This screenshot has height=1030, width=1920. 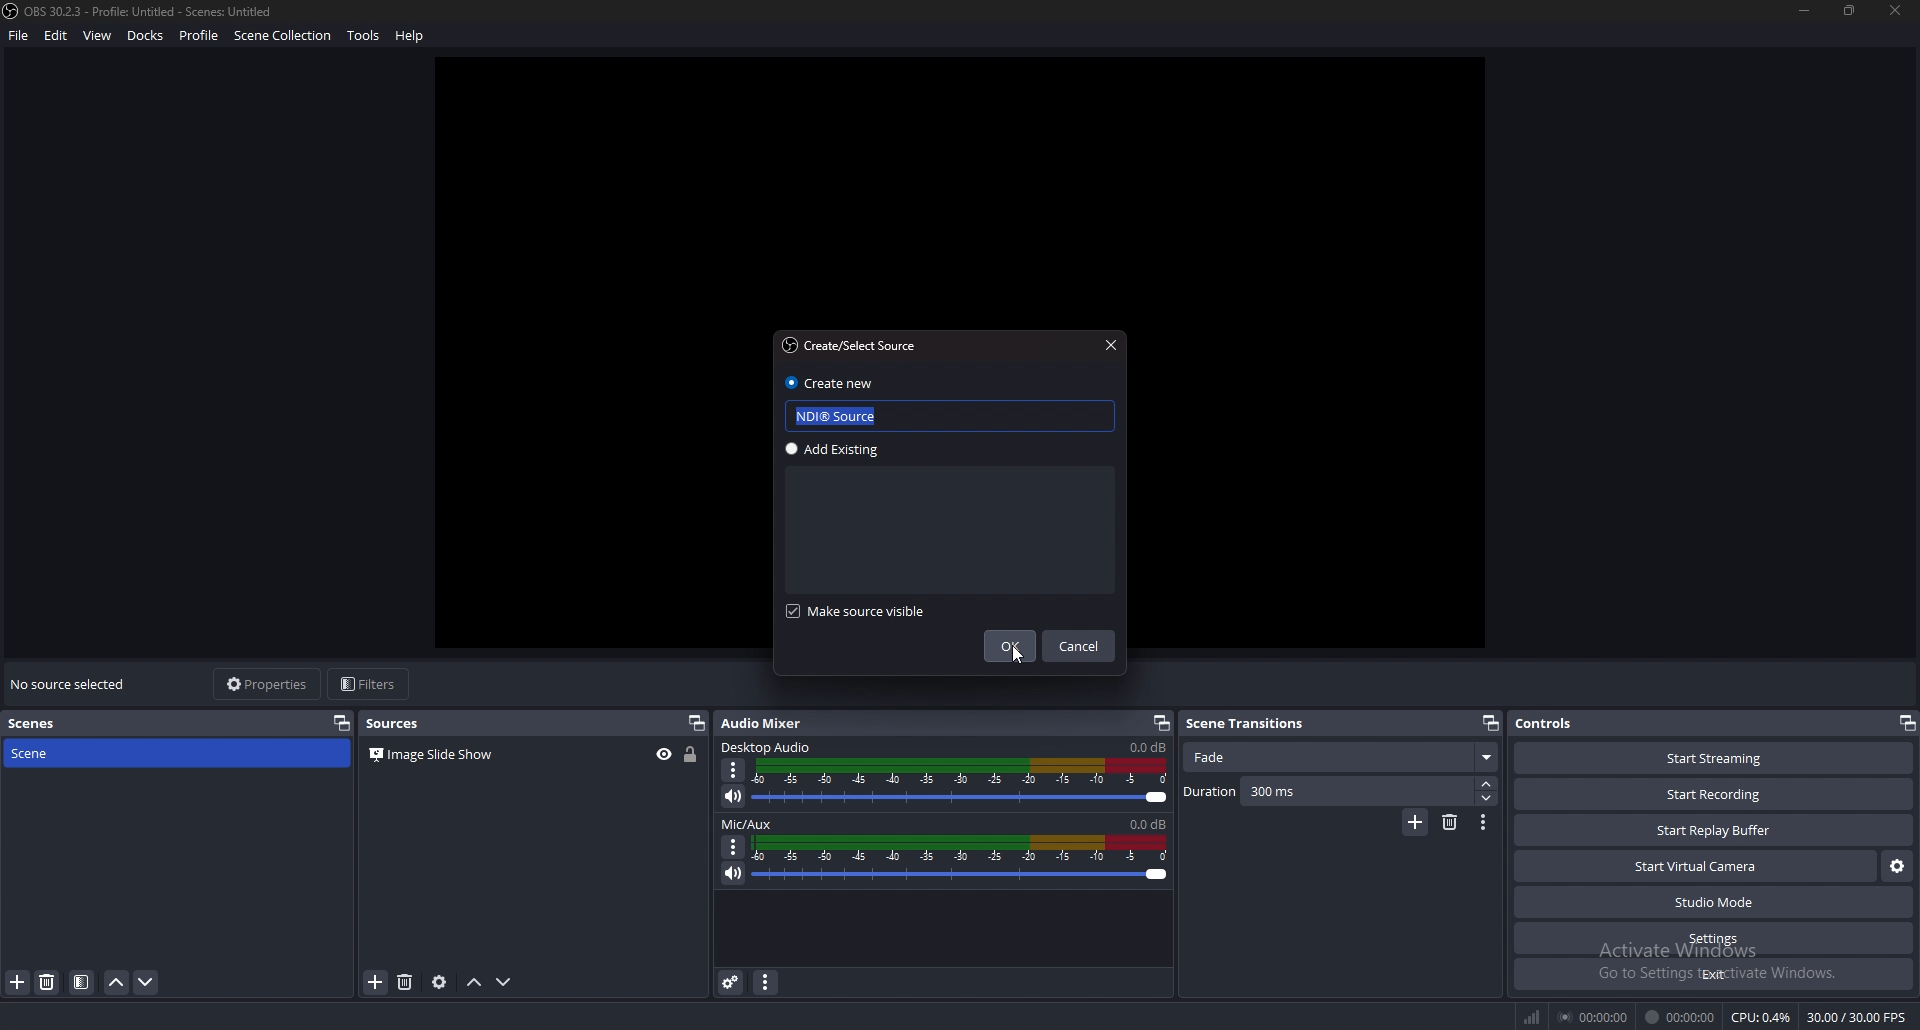 What do you see at coordinates (1328, 790) in the screenshot?
I see `duration` at bounding box center [1328, 790].